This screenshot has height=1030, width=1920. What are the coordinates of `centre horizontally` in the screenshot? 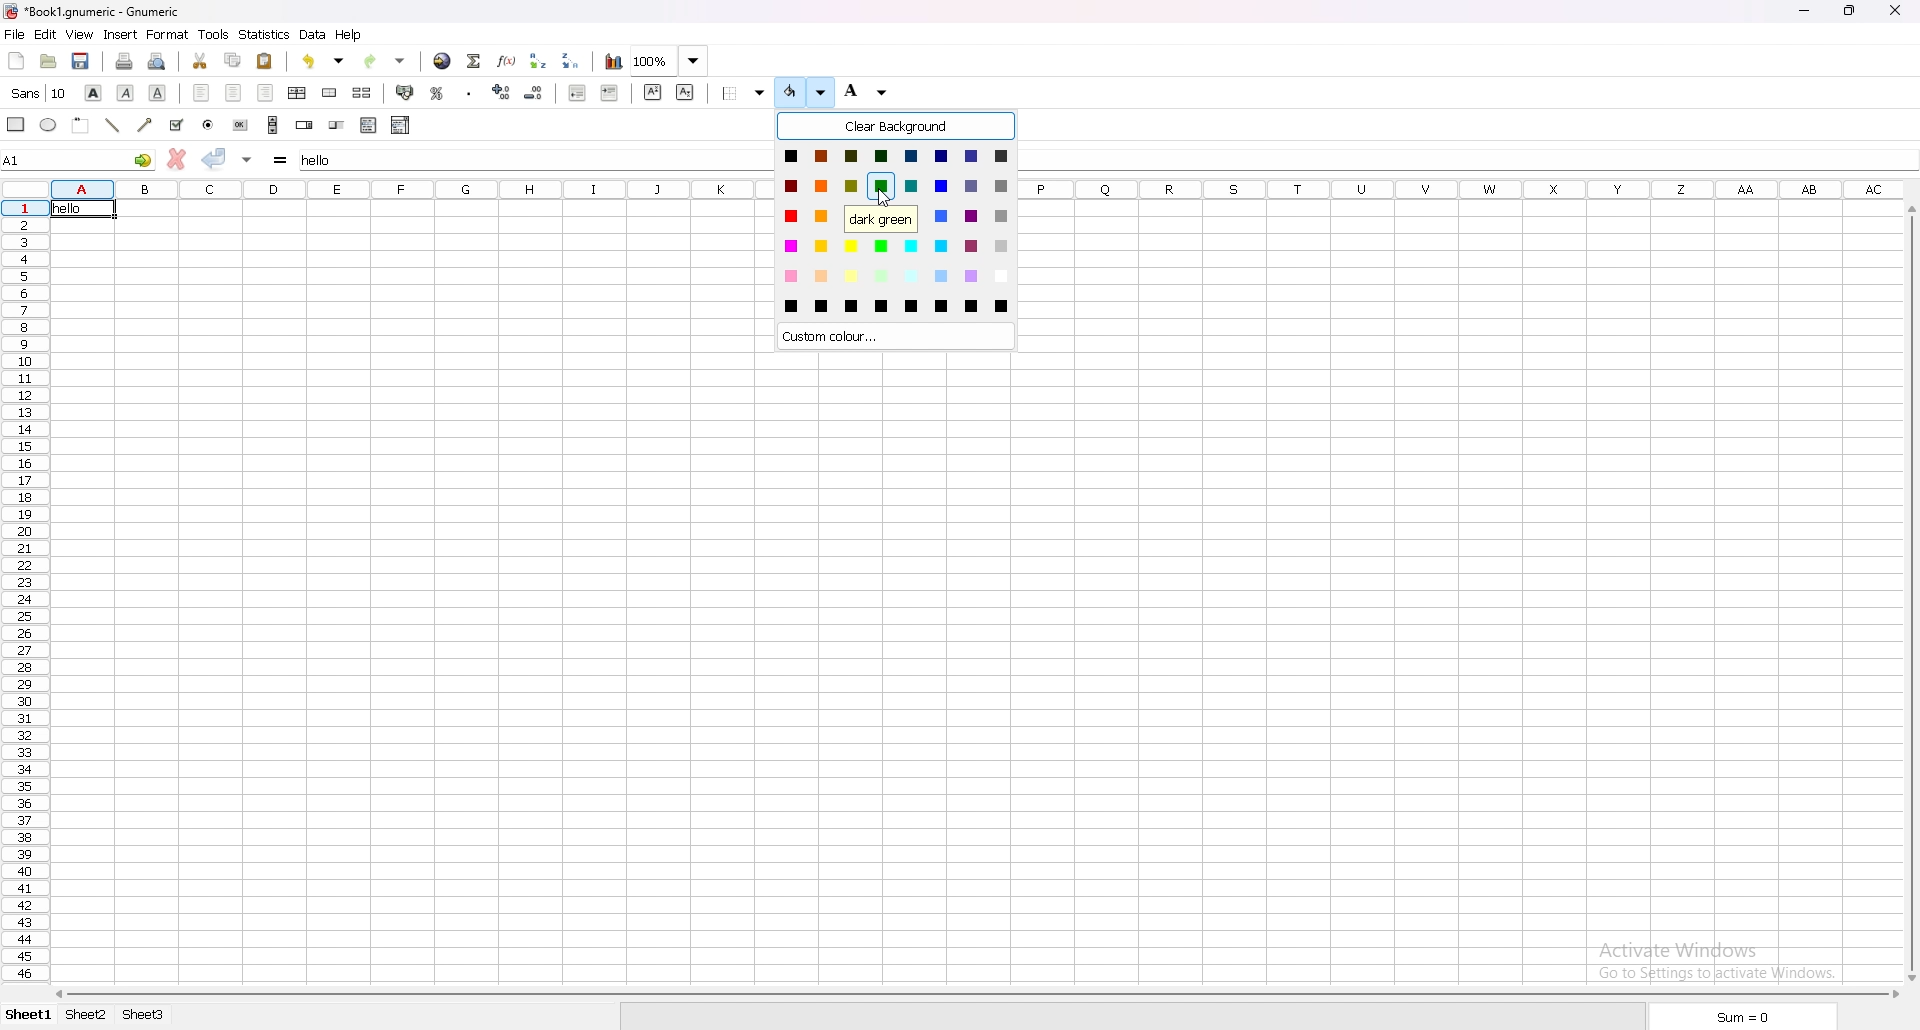 It's located at (298, 92).